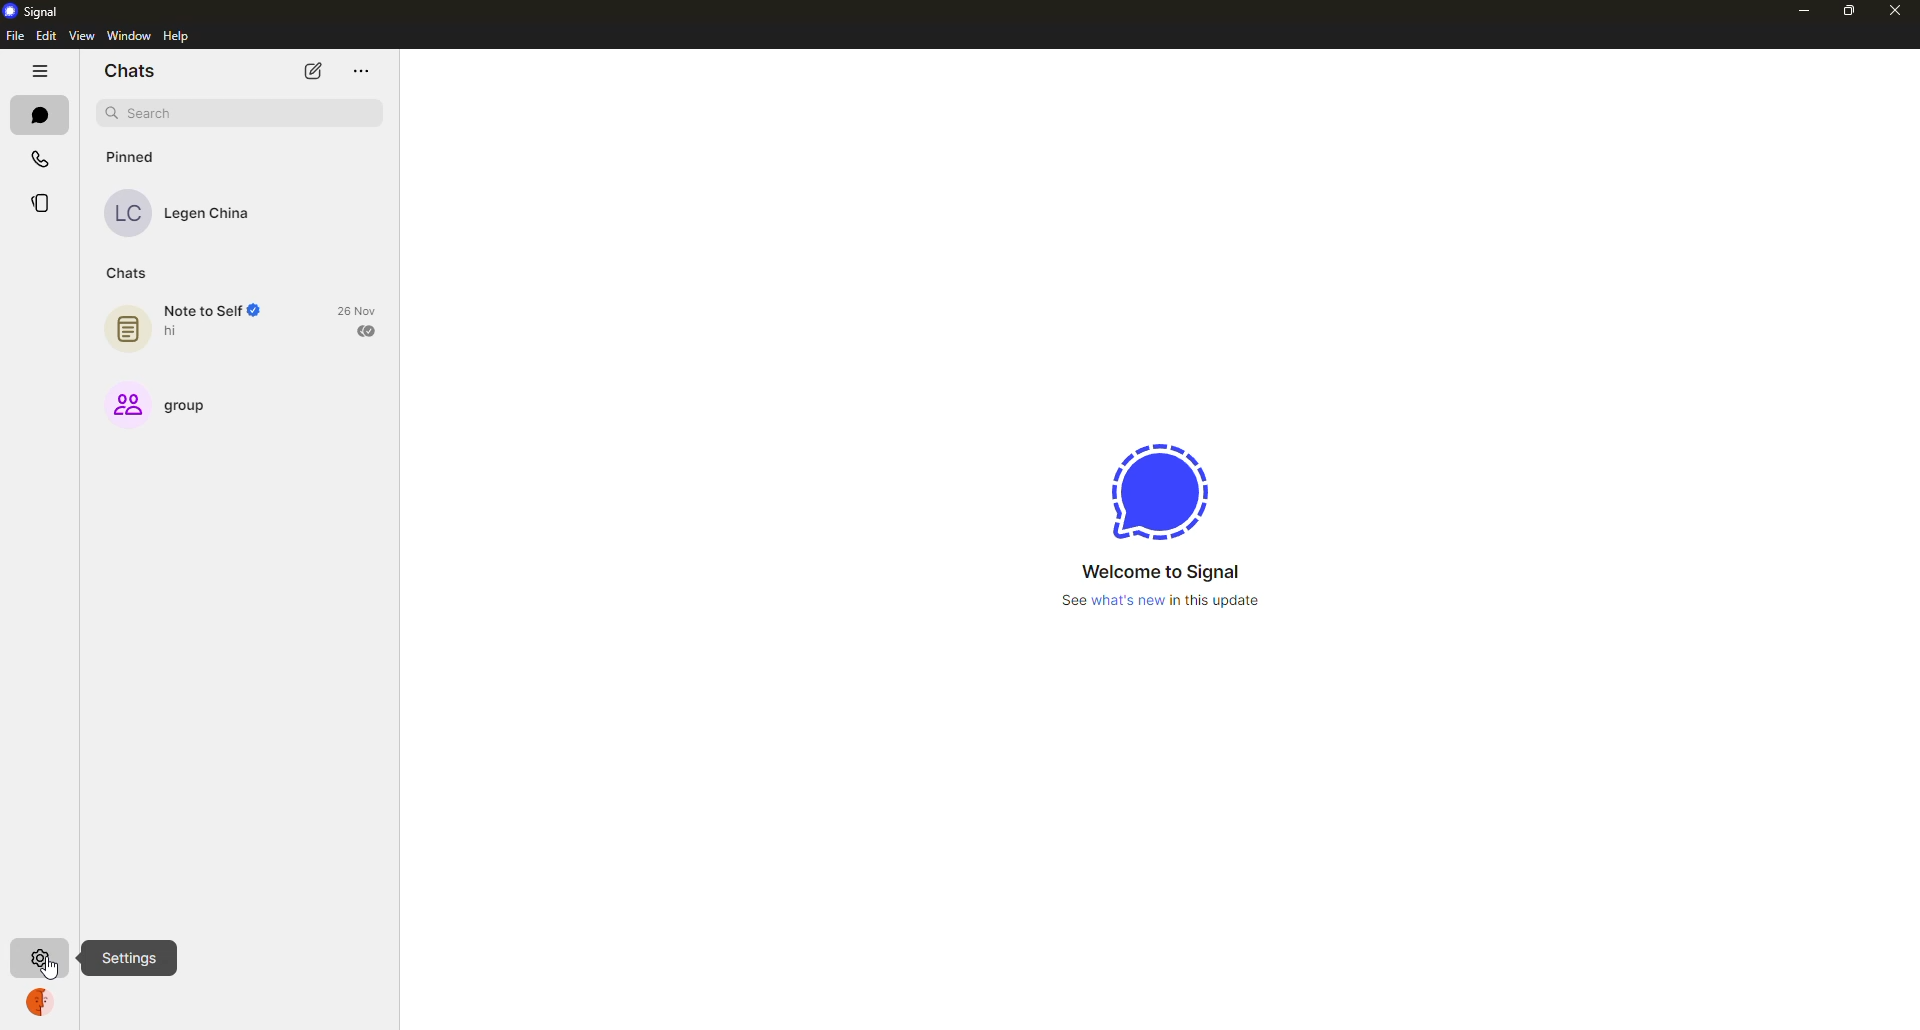 The image size is (1920, 1030). What do you see at coordinates (127, 216) in the screenshot?
I see `LC` at bounding box center [127, 216].